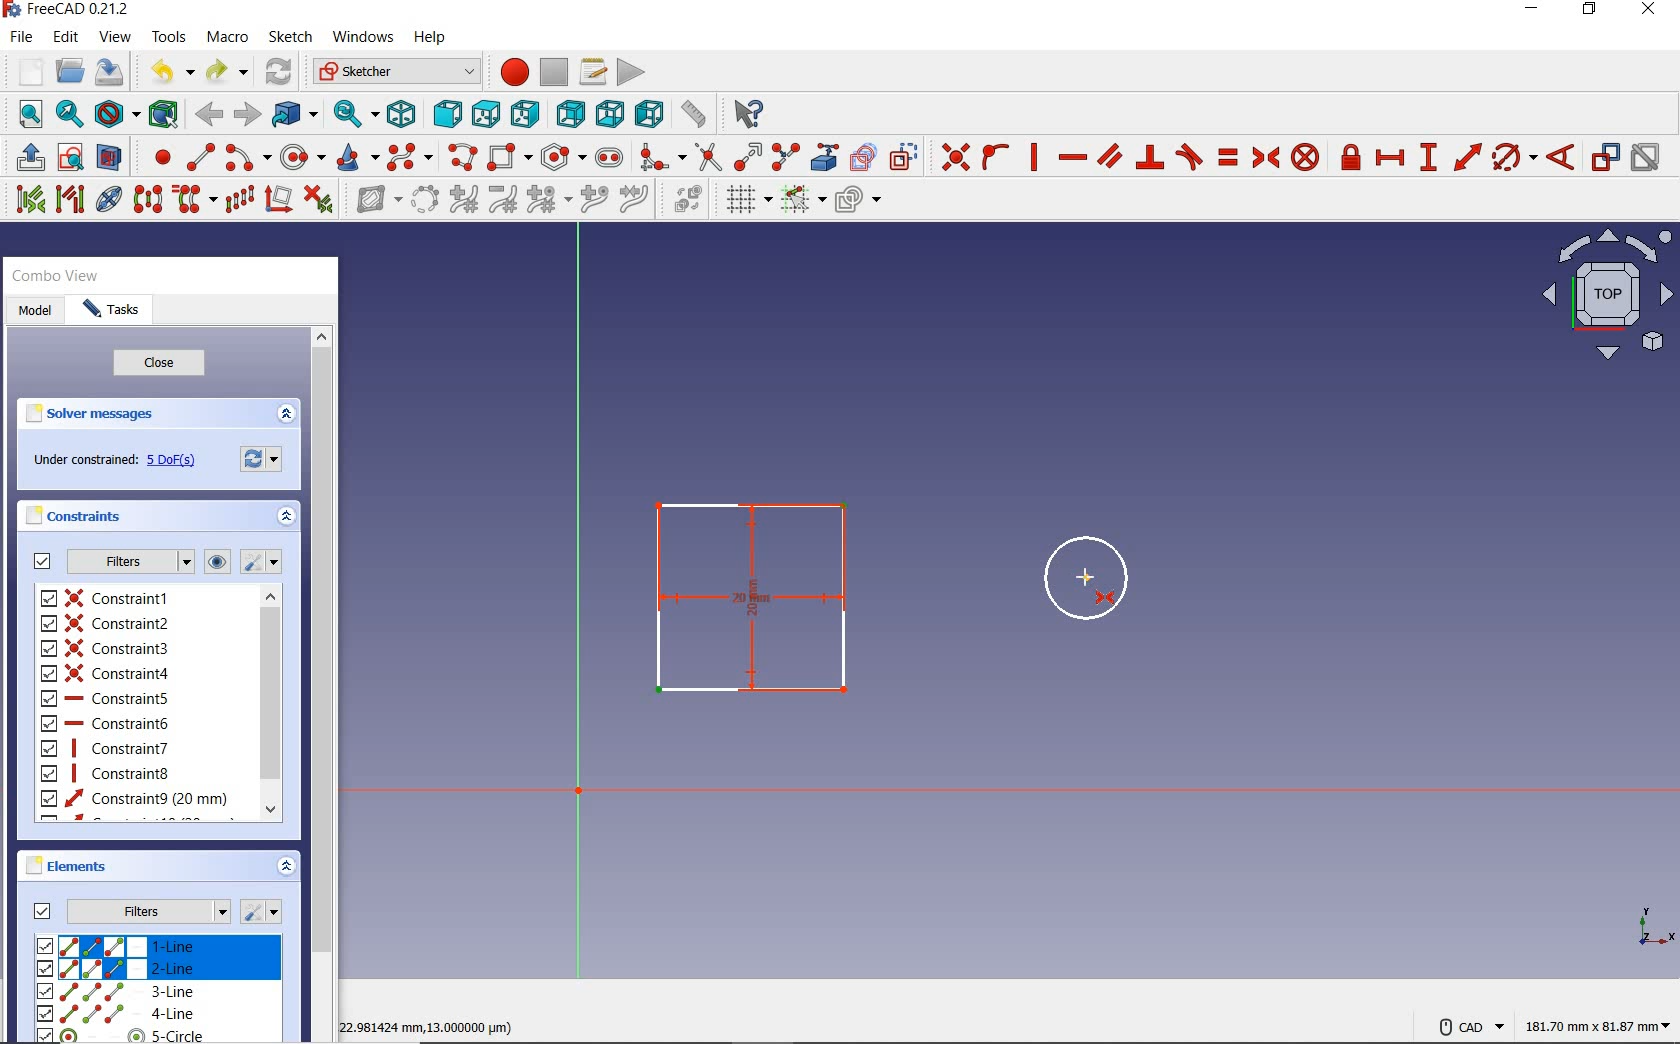  I want to click on circle, so click(1071, 585).